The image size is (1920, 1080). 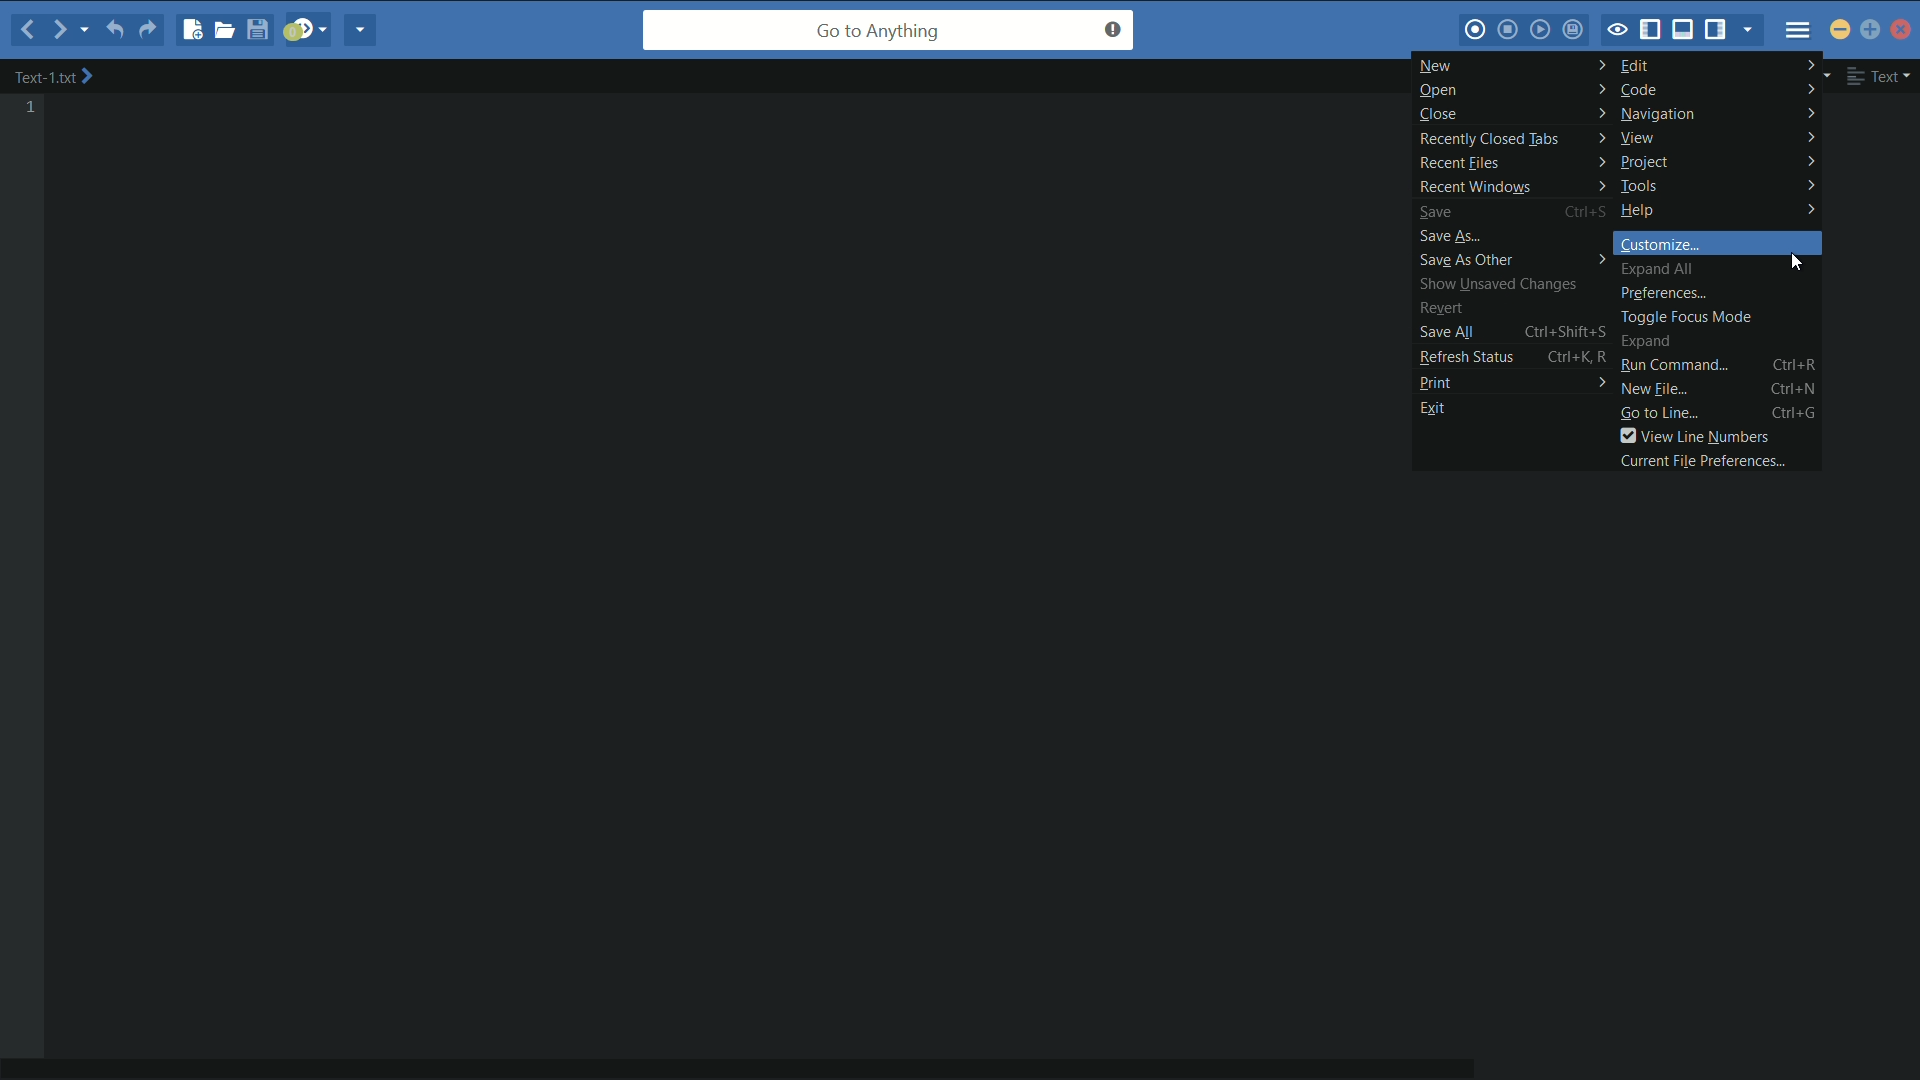 I want to click on Ctrl+K R, so click(x=1575, y=360).